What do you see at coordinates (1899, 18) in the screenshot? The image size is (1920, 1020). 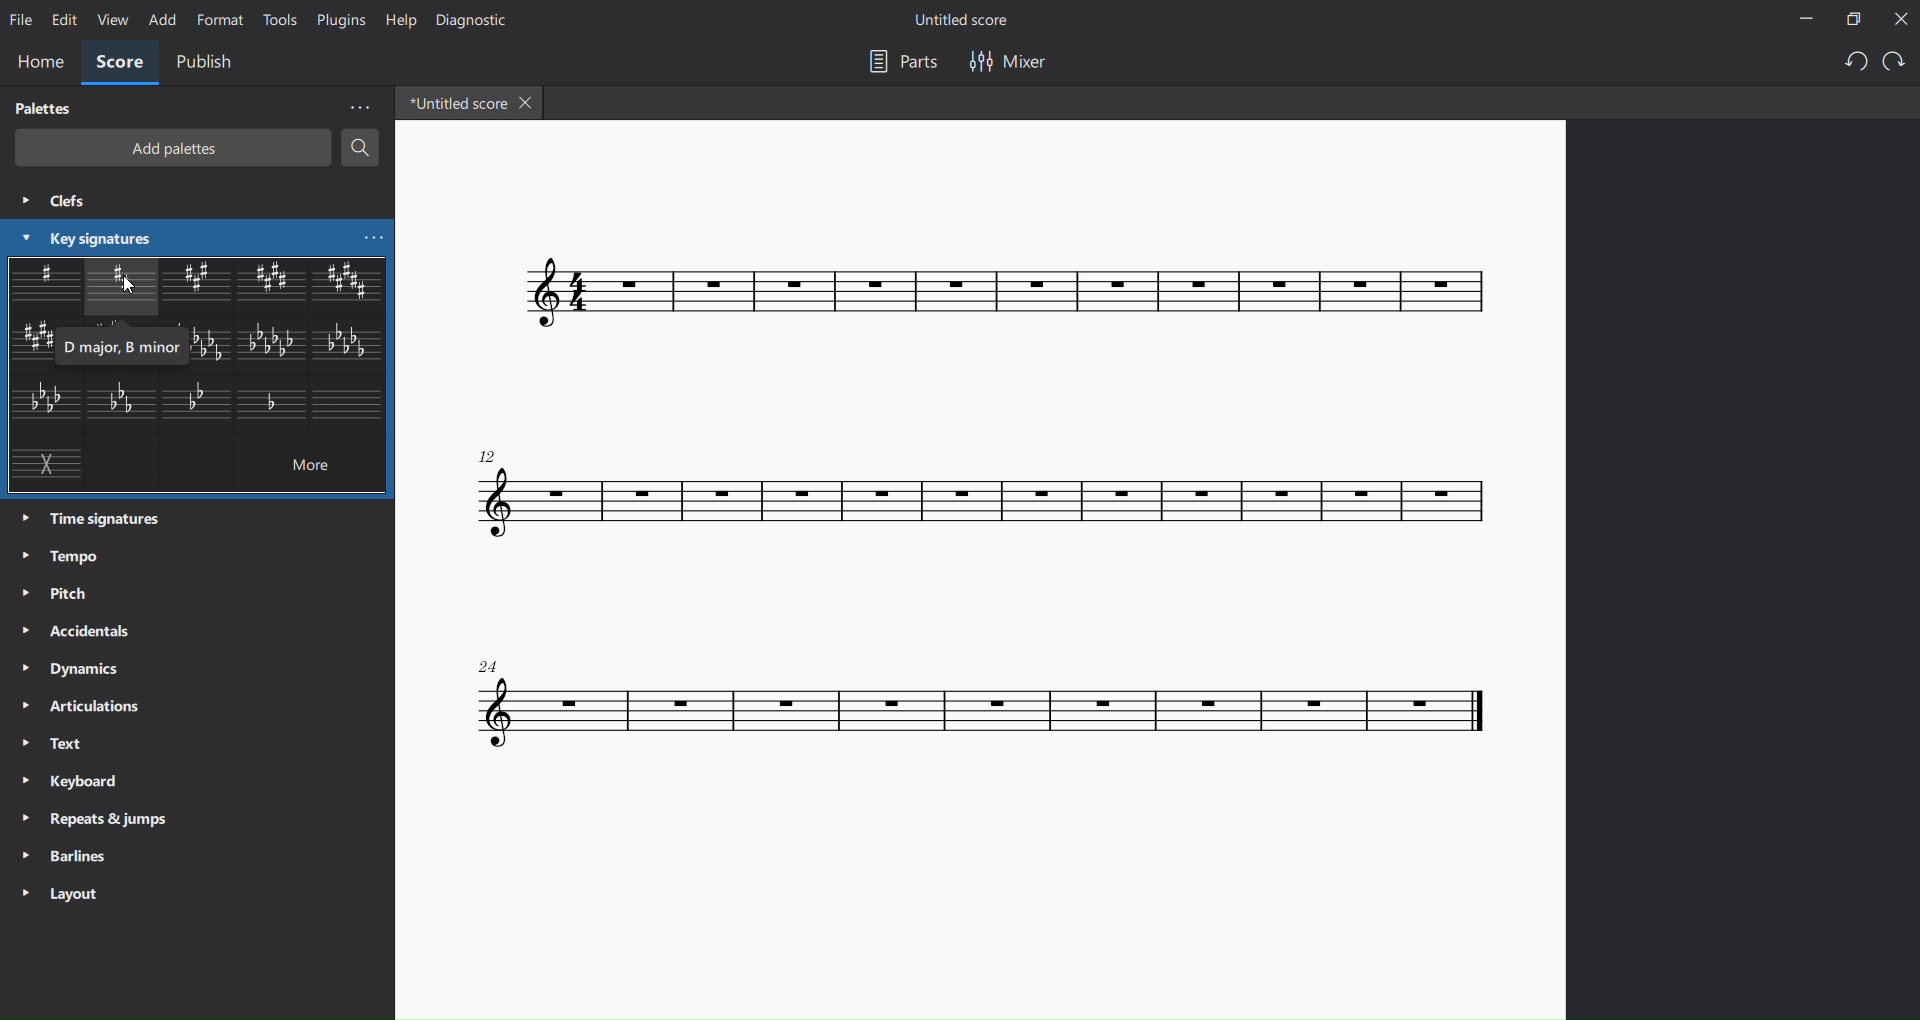 I see `close` at bounding box center [1899, 18].